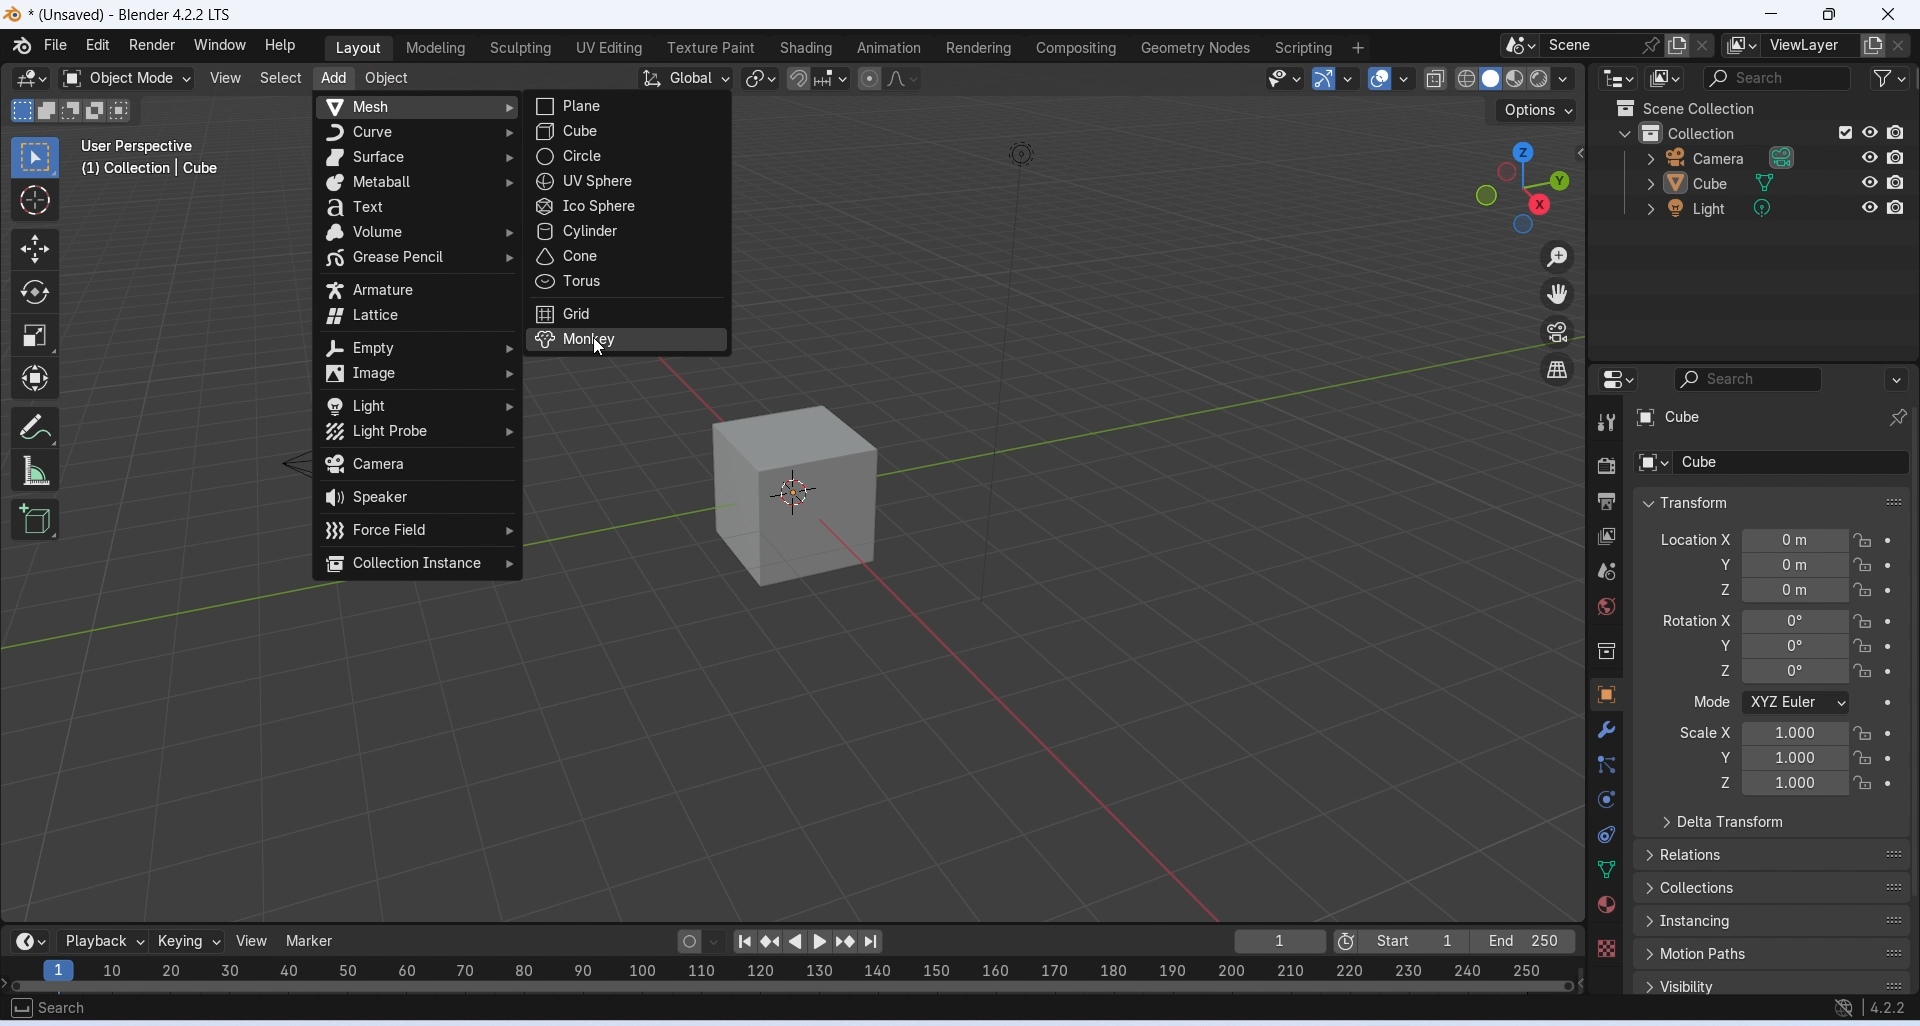 The width and height of the screenshot is (1920, 1026). Describe the element at coordinates (1845, 131) in the screenshot. I see `execute from view layer` at that location.